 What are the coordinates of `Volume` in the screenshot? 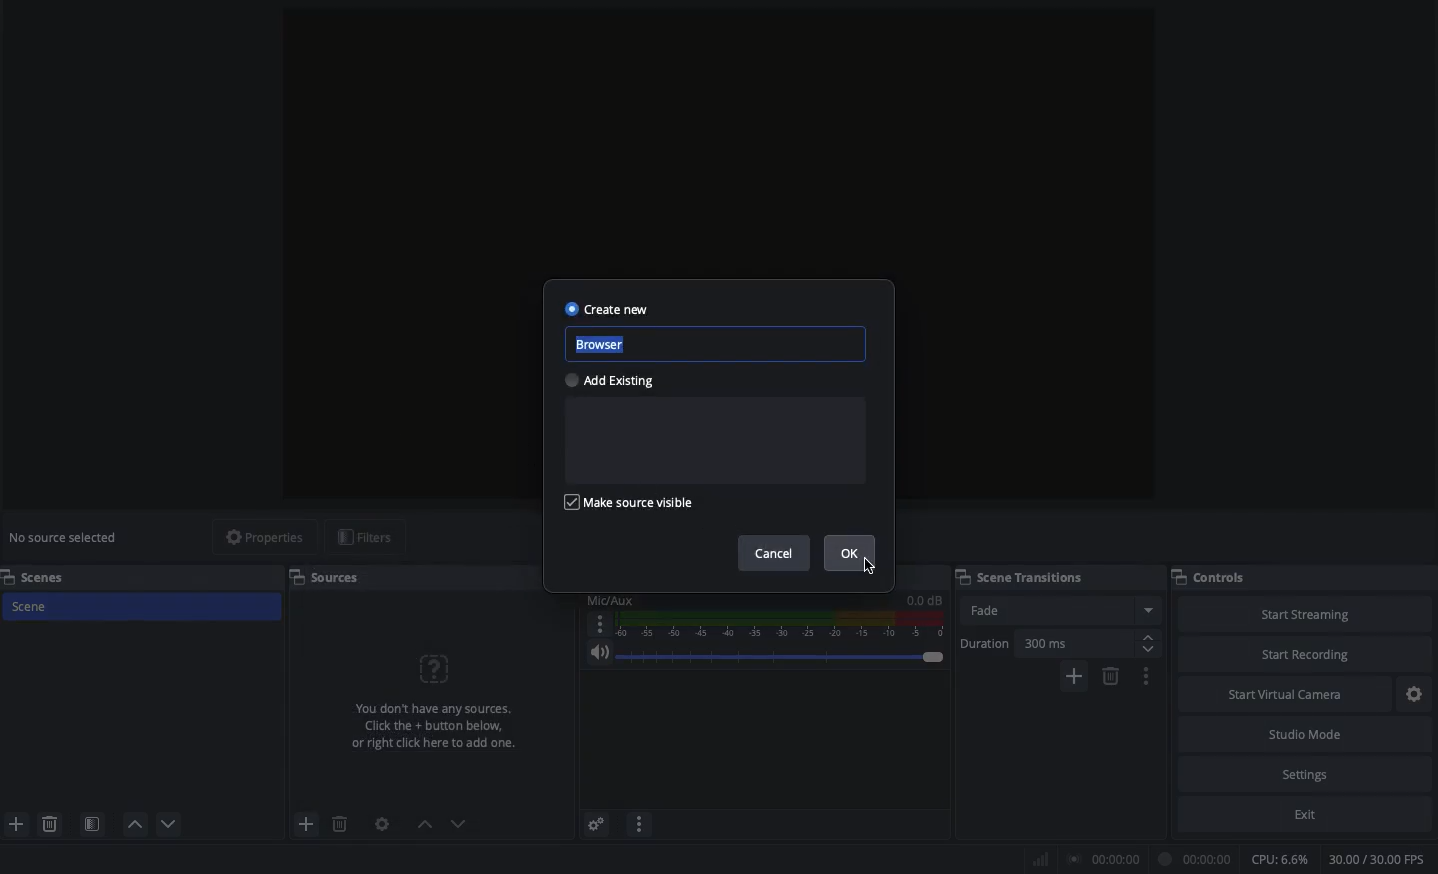 It's located at (763, 654).